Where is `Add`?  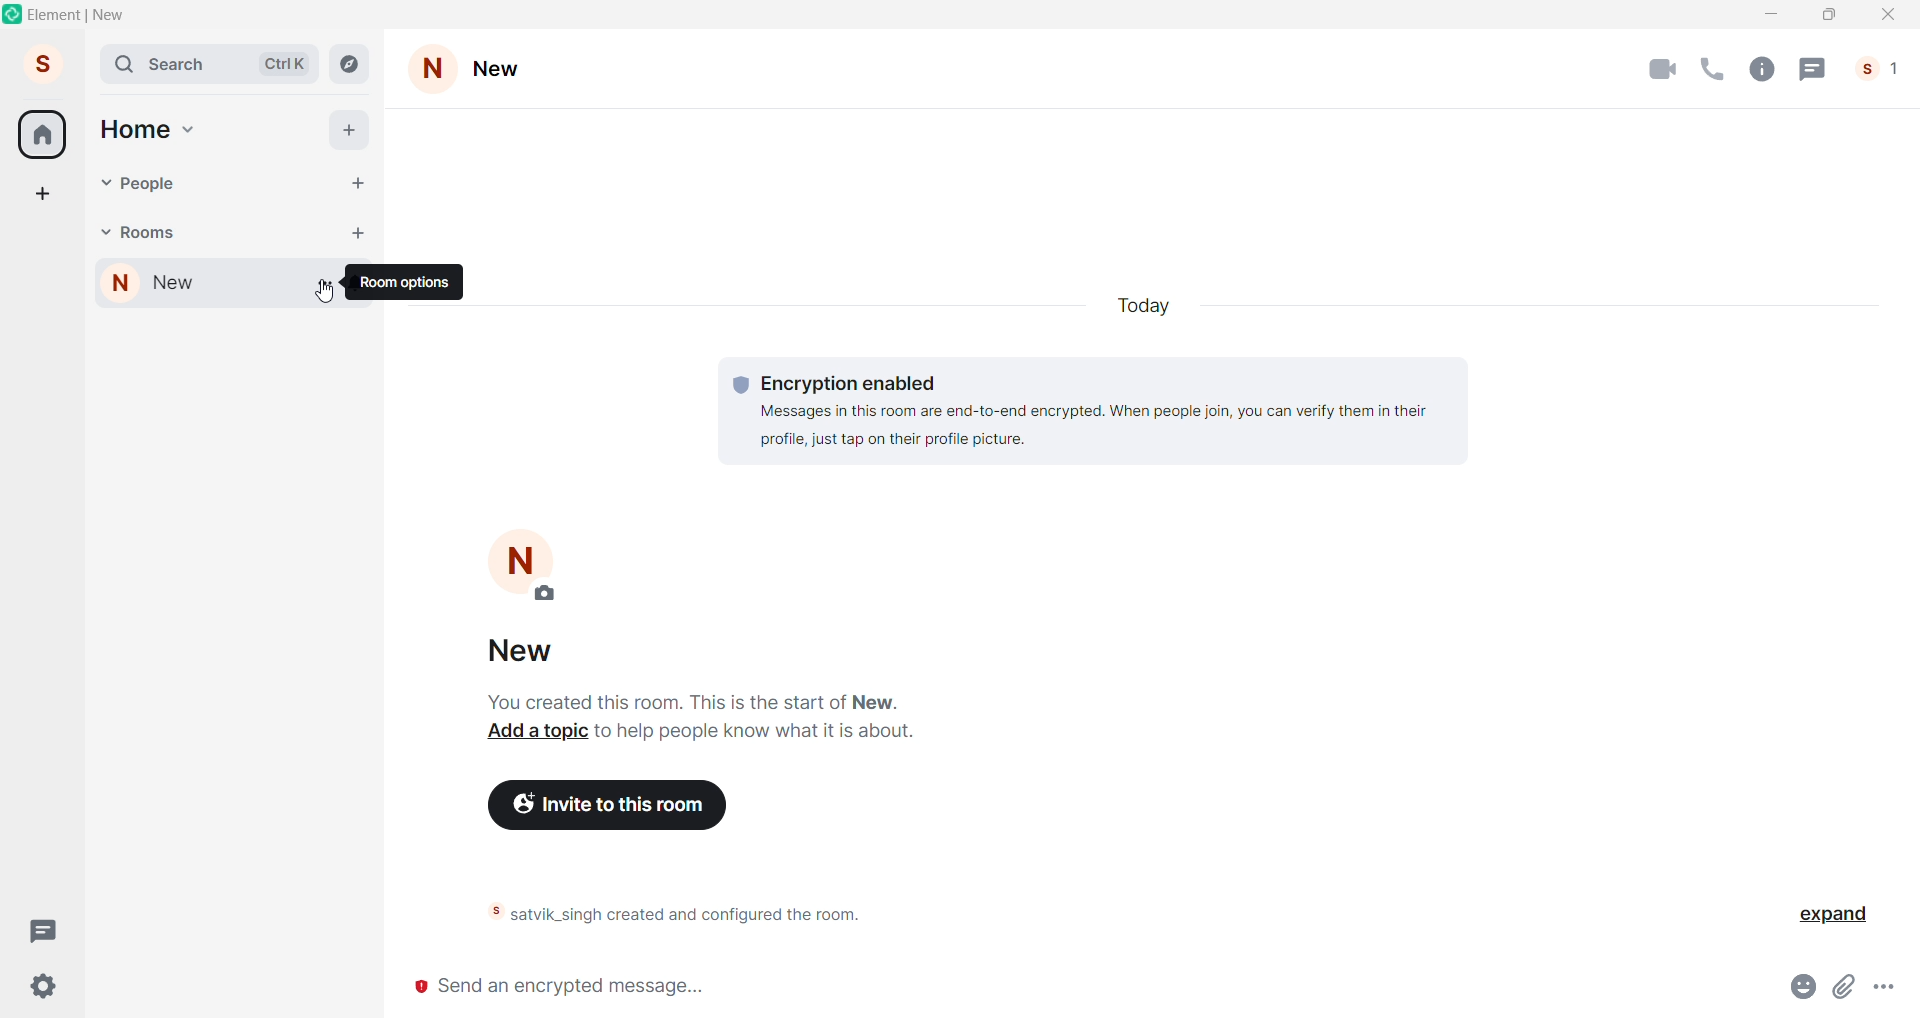 Add is located at coordinates (349, 132).